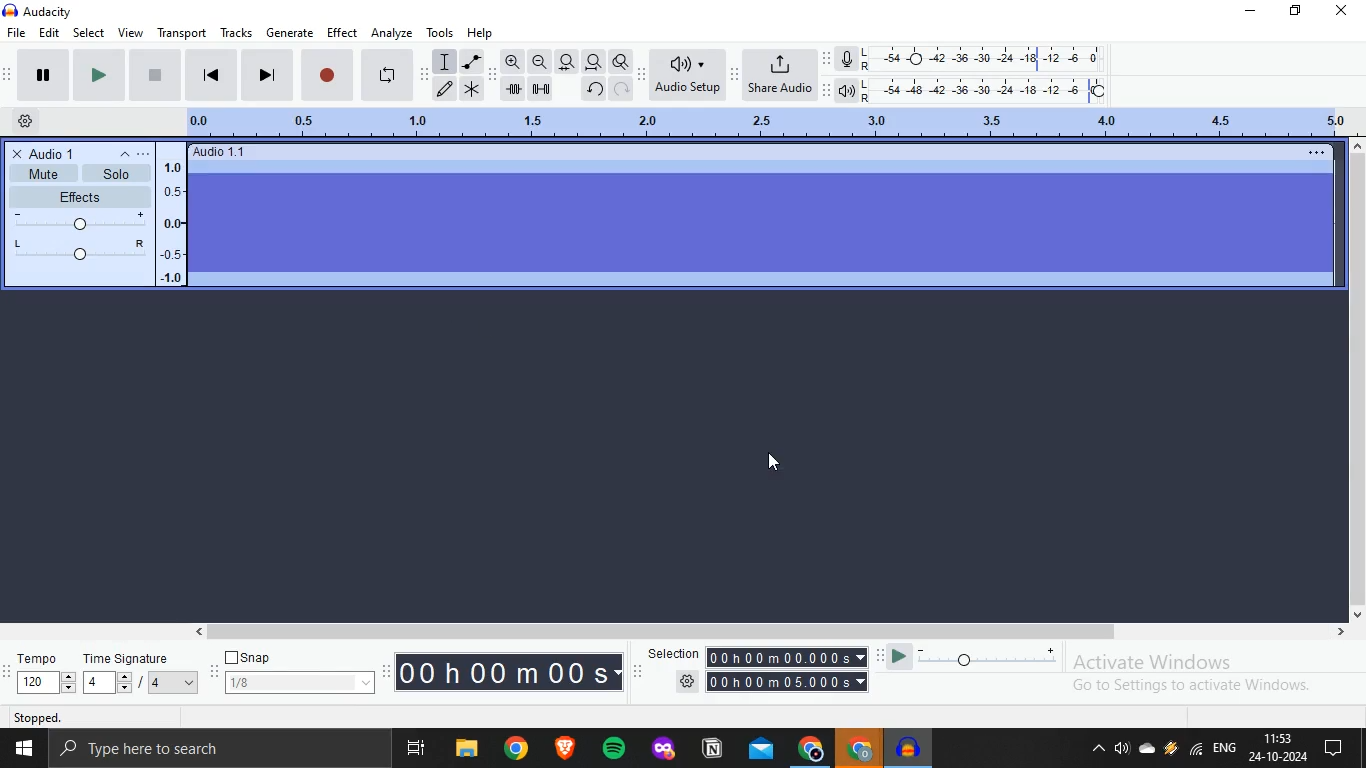  I want to click on 3.0 40 20 60 Led 80 20 10.0 10 120 130
| 1 a NT Cl, so click(807, 123).